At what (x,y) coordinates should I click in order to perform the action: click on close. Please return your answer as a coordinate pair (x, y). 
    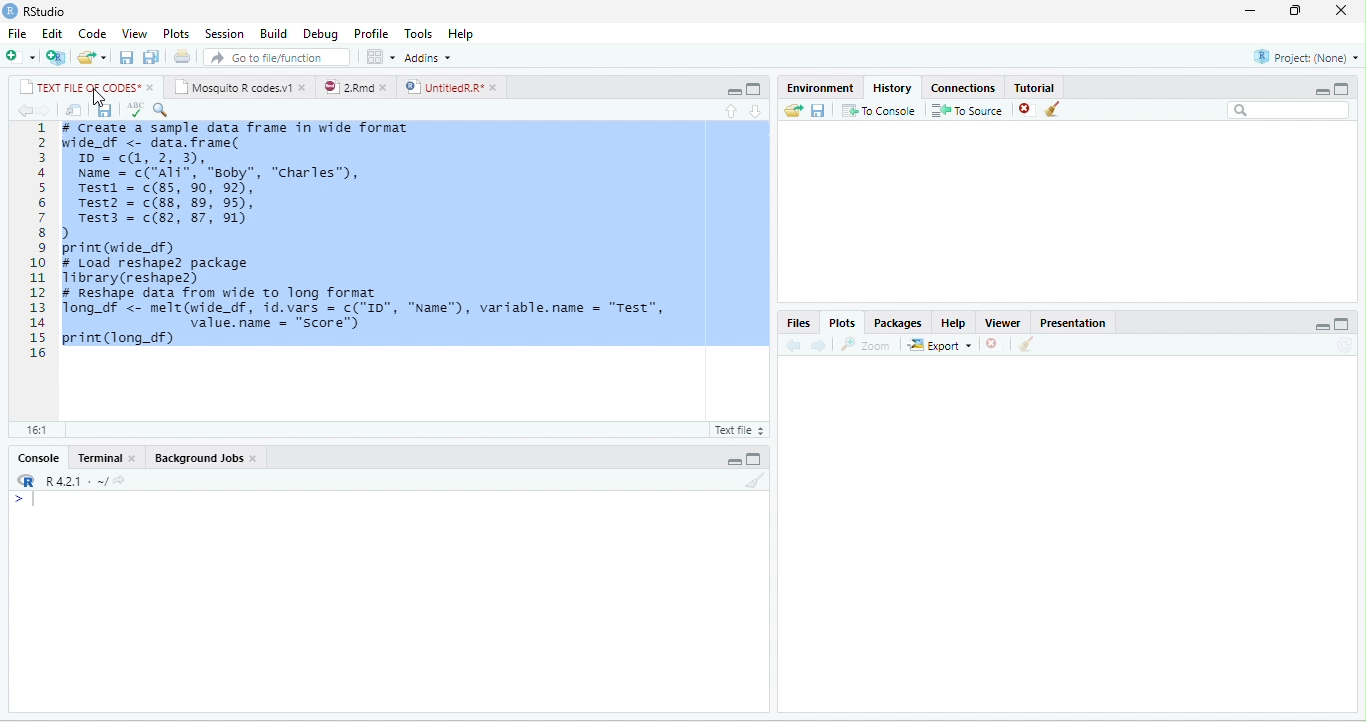
    Looking at the image, I should click on (496, 88).